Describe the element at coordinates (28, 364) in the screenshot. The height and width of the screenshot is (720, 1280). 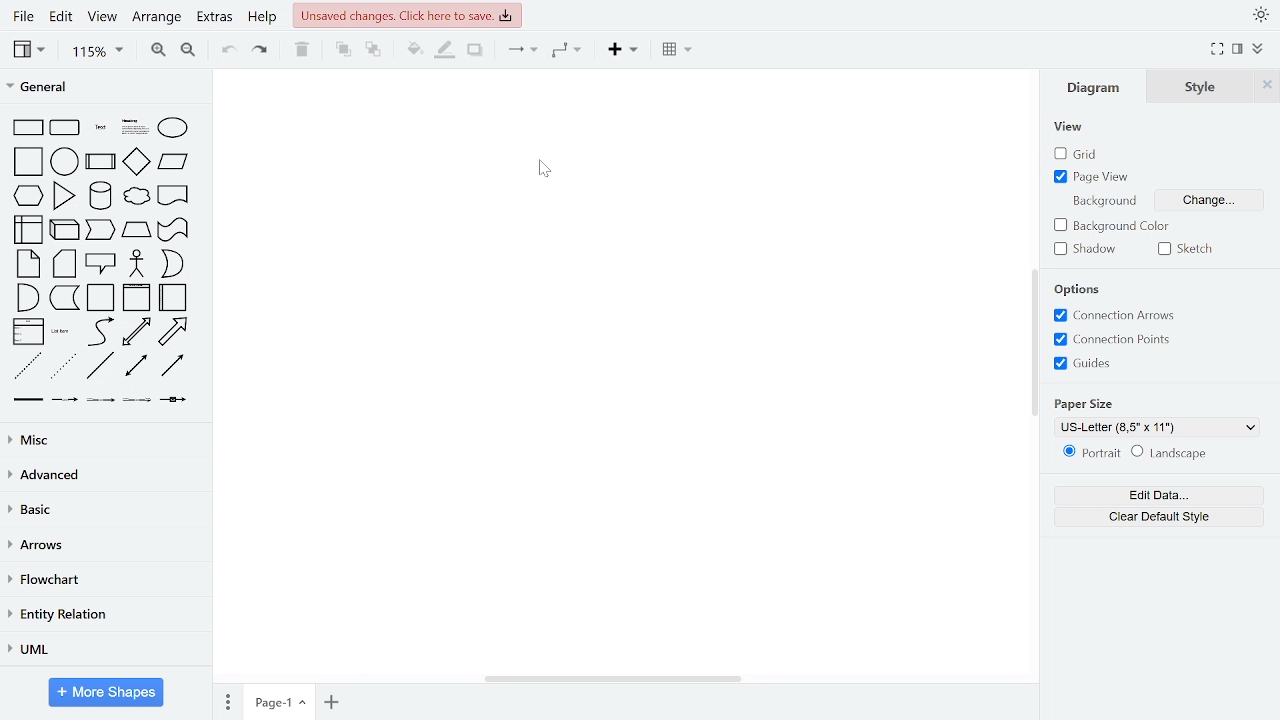
I see `dashed line` at that location.